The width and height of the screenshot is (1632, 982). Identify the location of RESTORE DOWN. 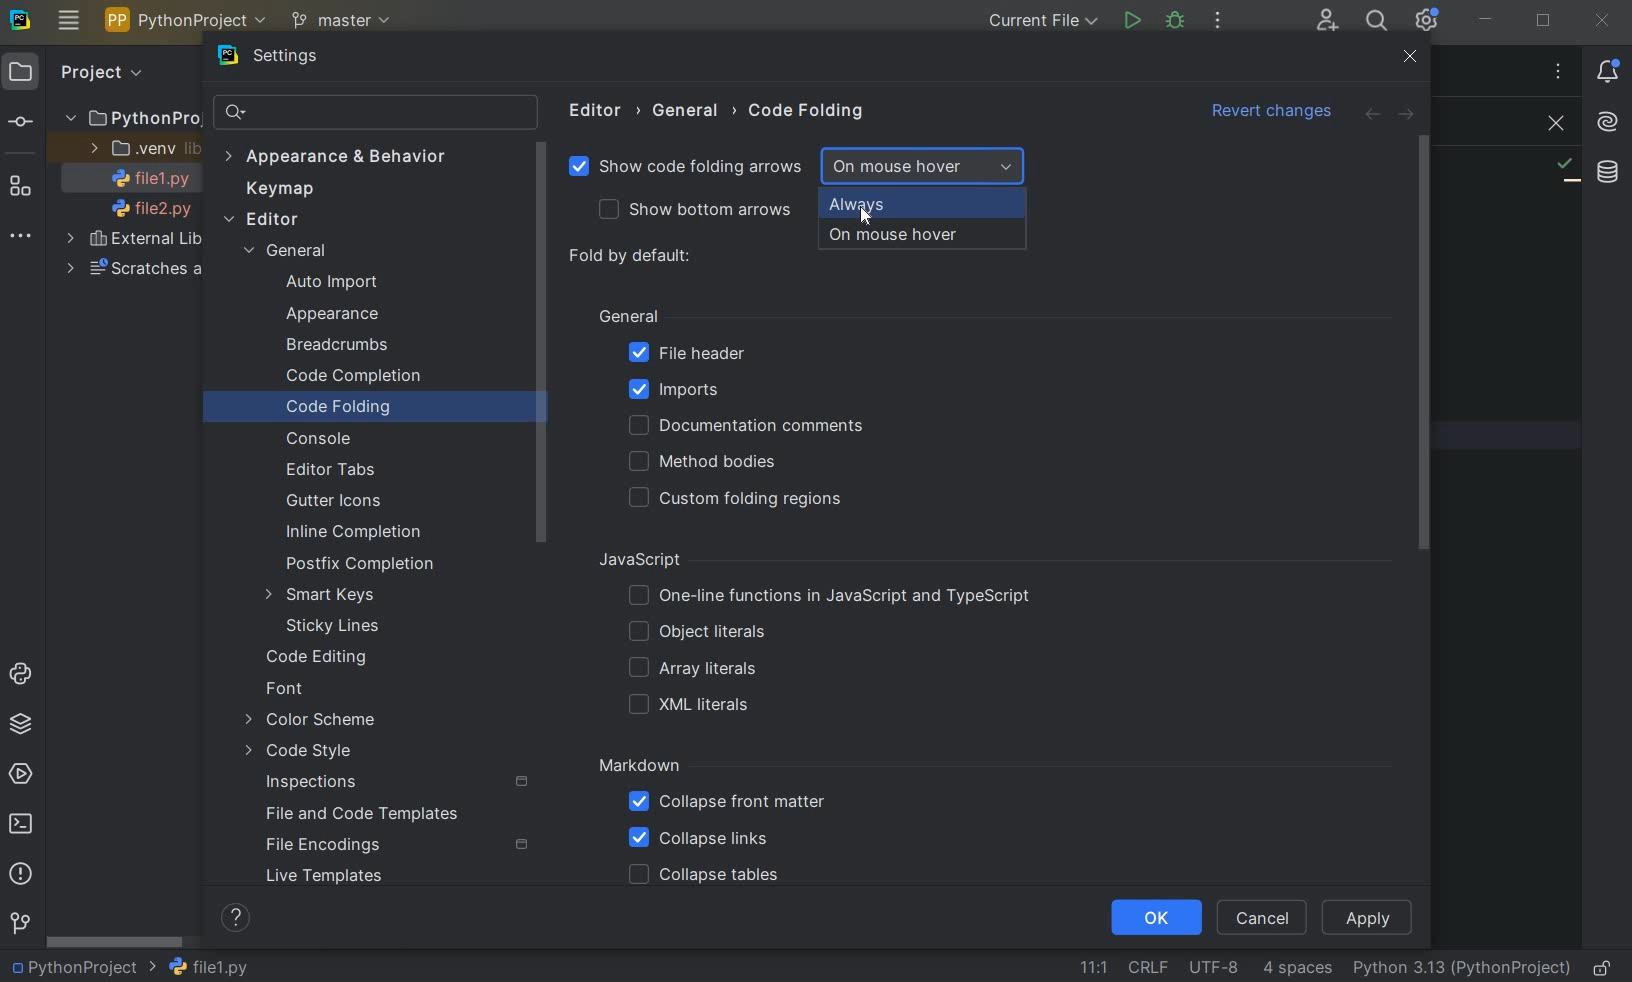
(1544, 23).